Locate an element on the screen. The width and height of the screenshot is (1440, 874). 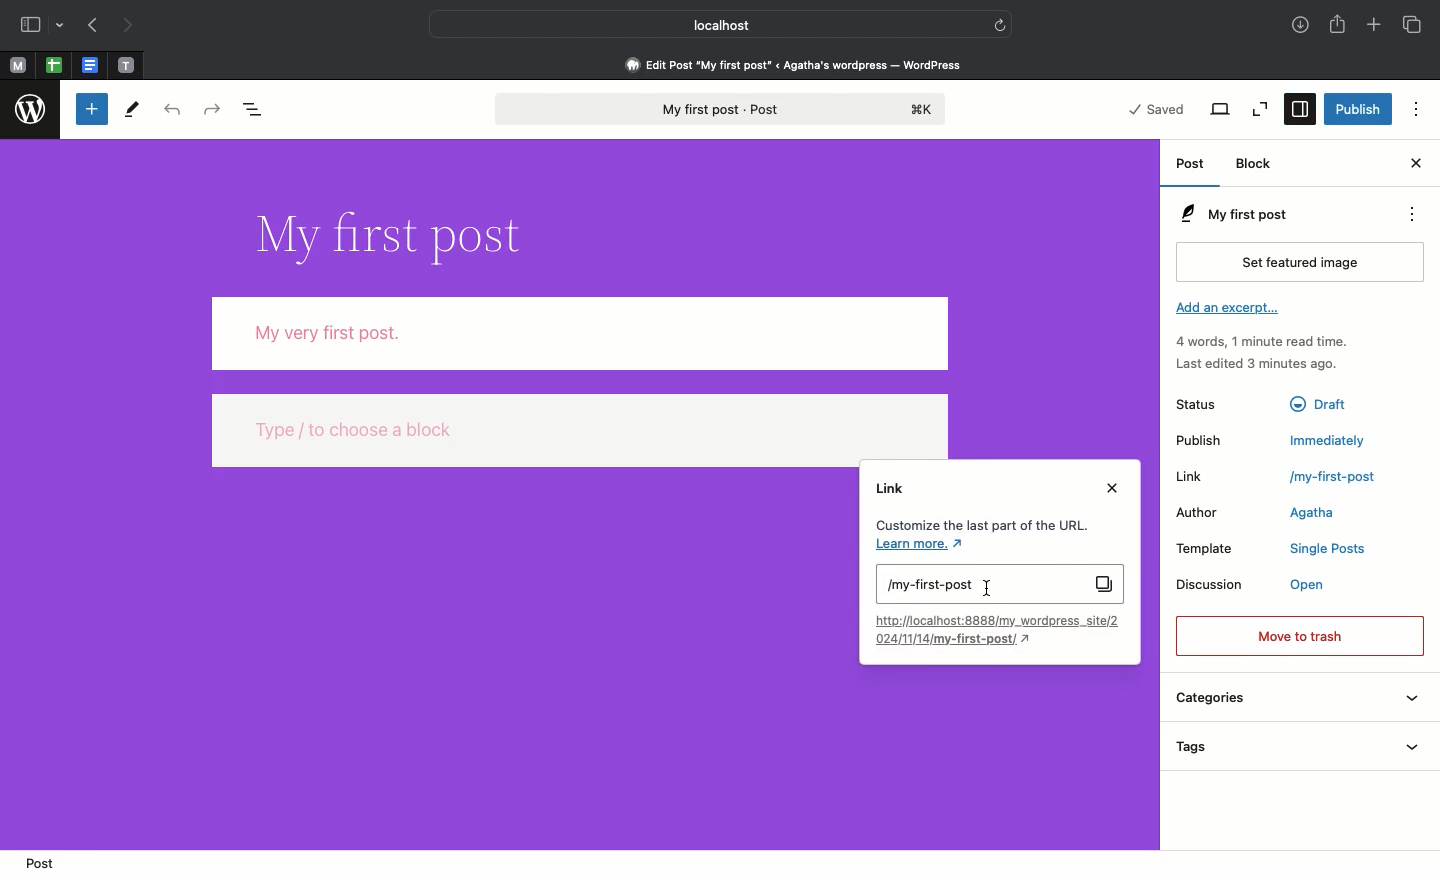
View is located at coordinates (1219, 111).